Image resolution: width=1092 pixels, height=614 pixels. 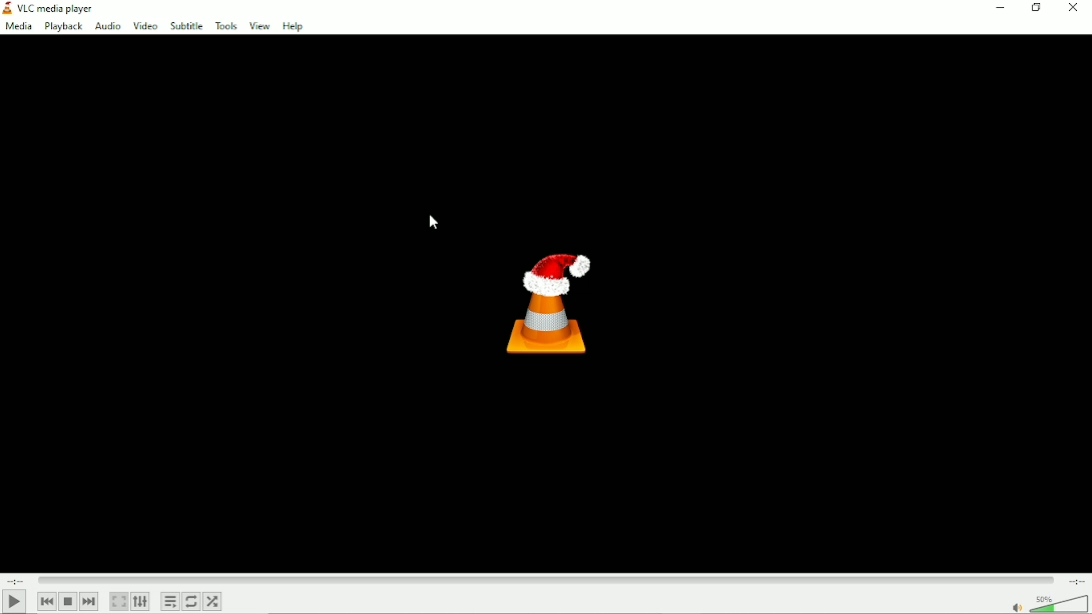 I want to click on Next, so click(x=89, y=601).